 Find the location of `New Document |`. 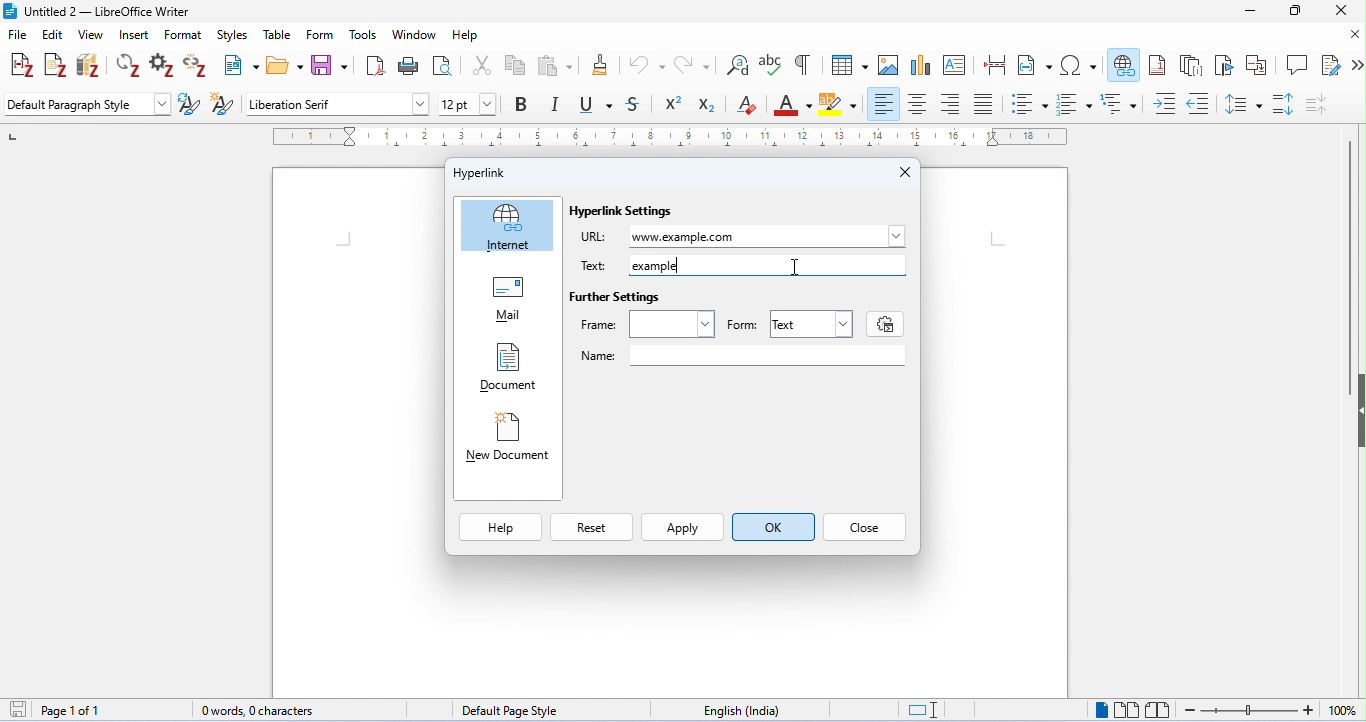

New Document | is located at coordinates (510, 438).